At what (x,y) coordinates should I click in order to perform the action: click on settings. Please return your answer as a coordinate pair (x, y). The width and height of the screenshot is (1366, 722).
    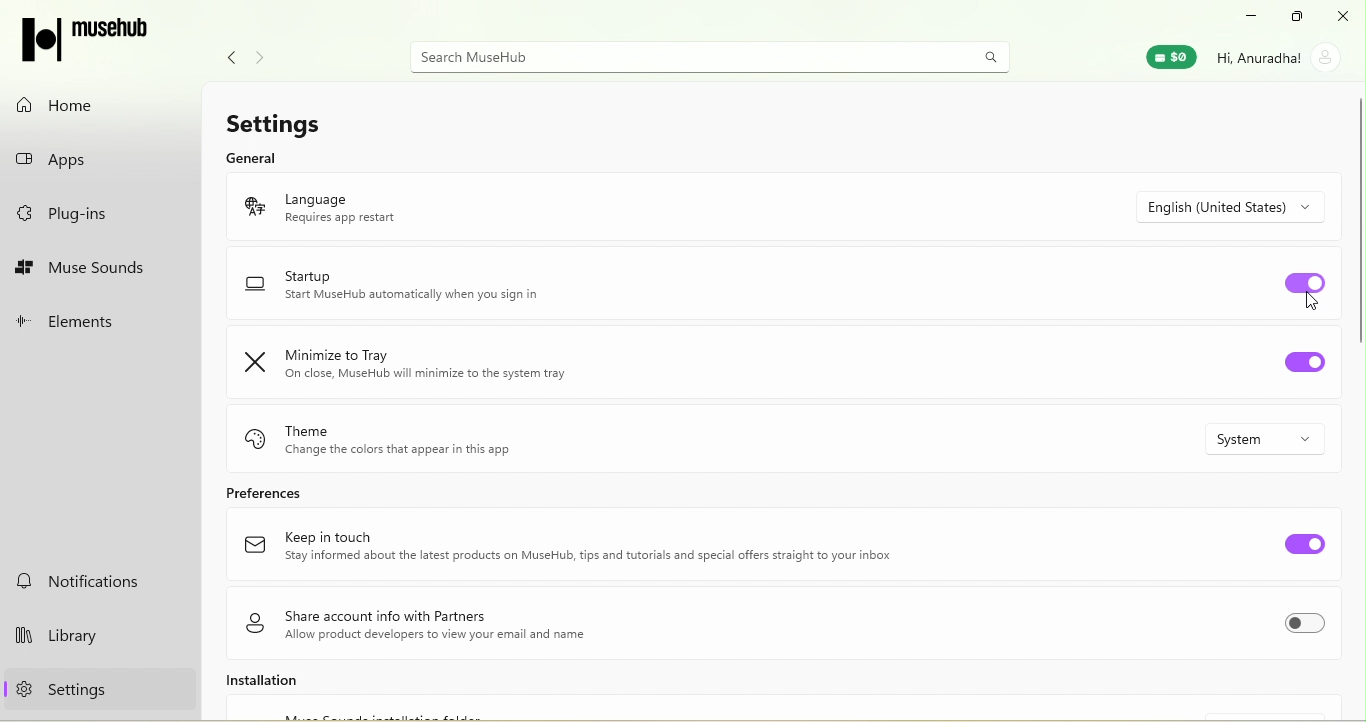
    Looking at the image, I should click on (86, 694).